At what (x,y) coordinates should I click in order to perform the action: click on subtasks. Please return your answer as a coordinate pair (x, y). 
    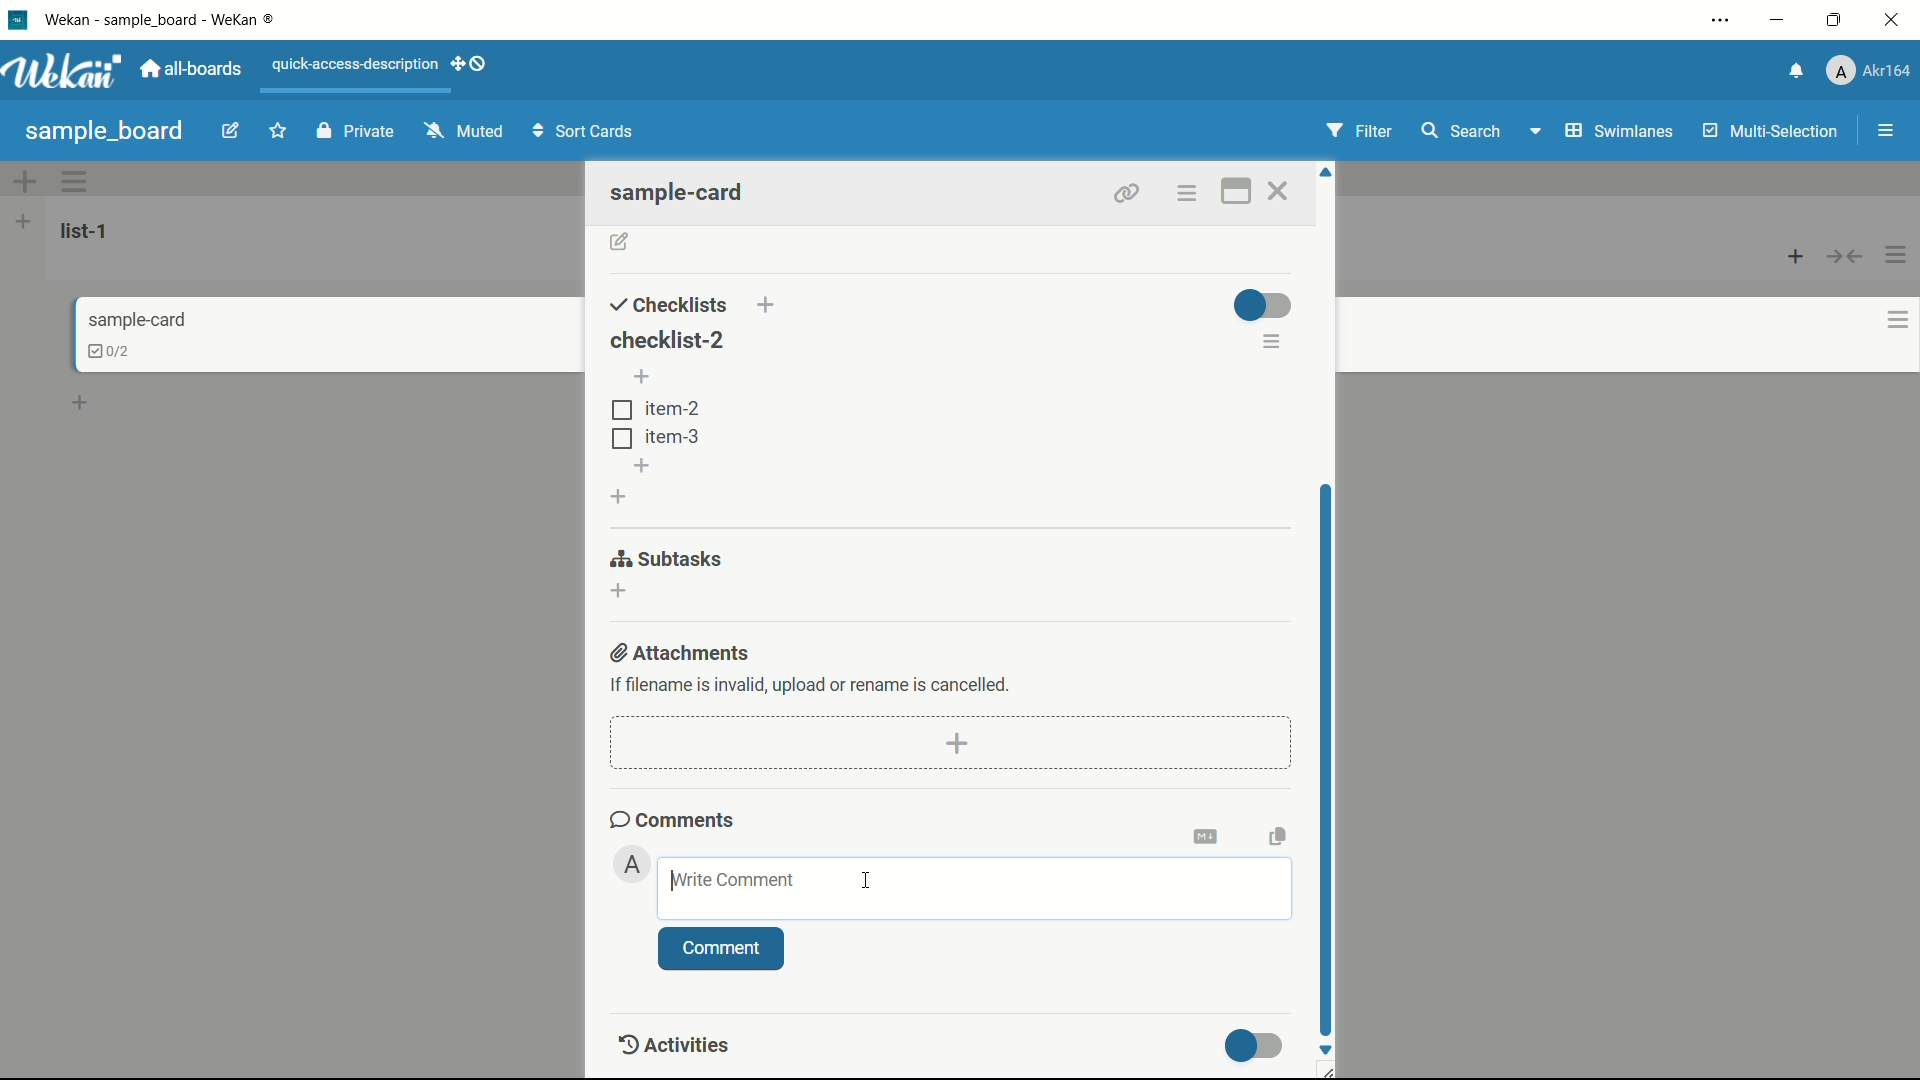
    Looking at the image, I should click on (668, 558).